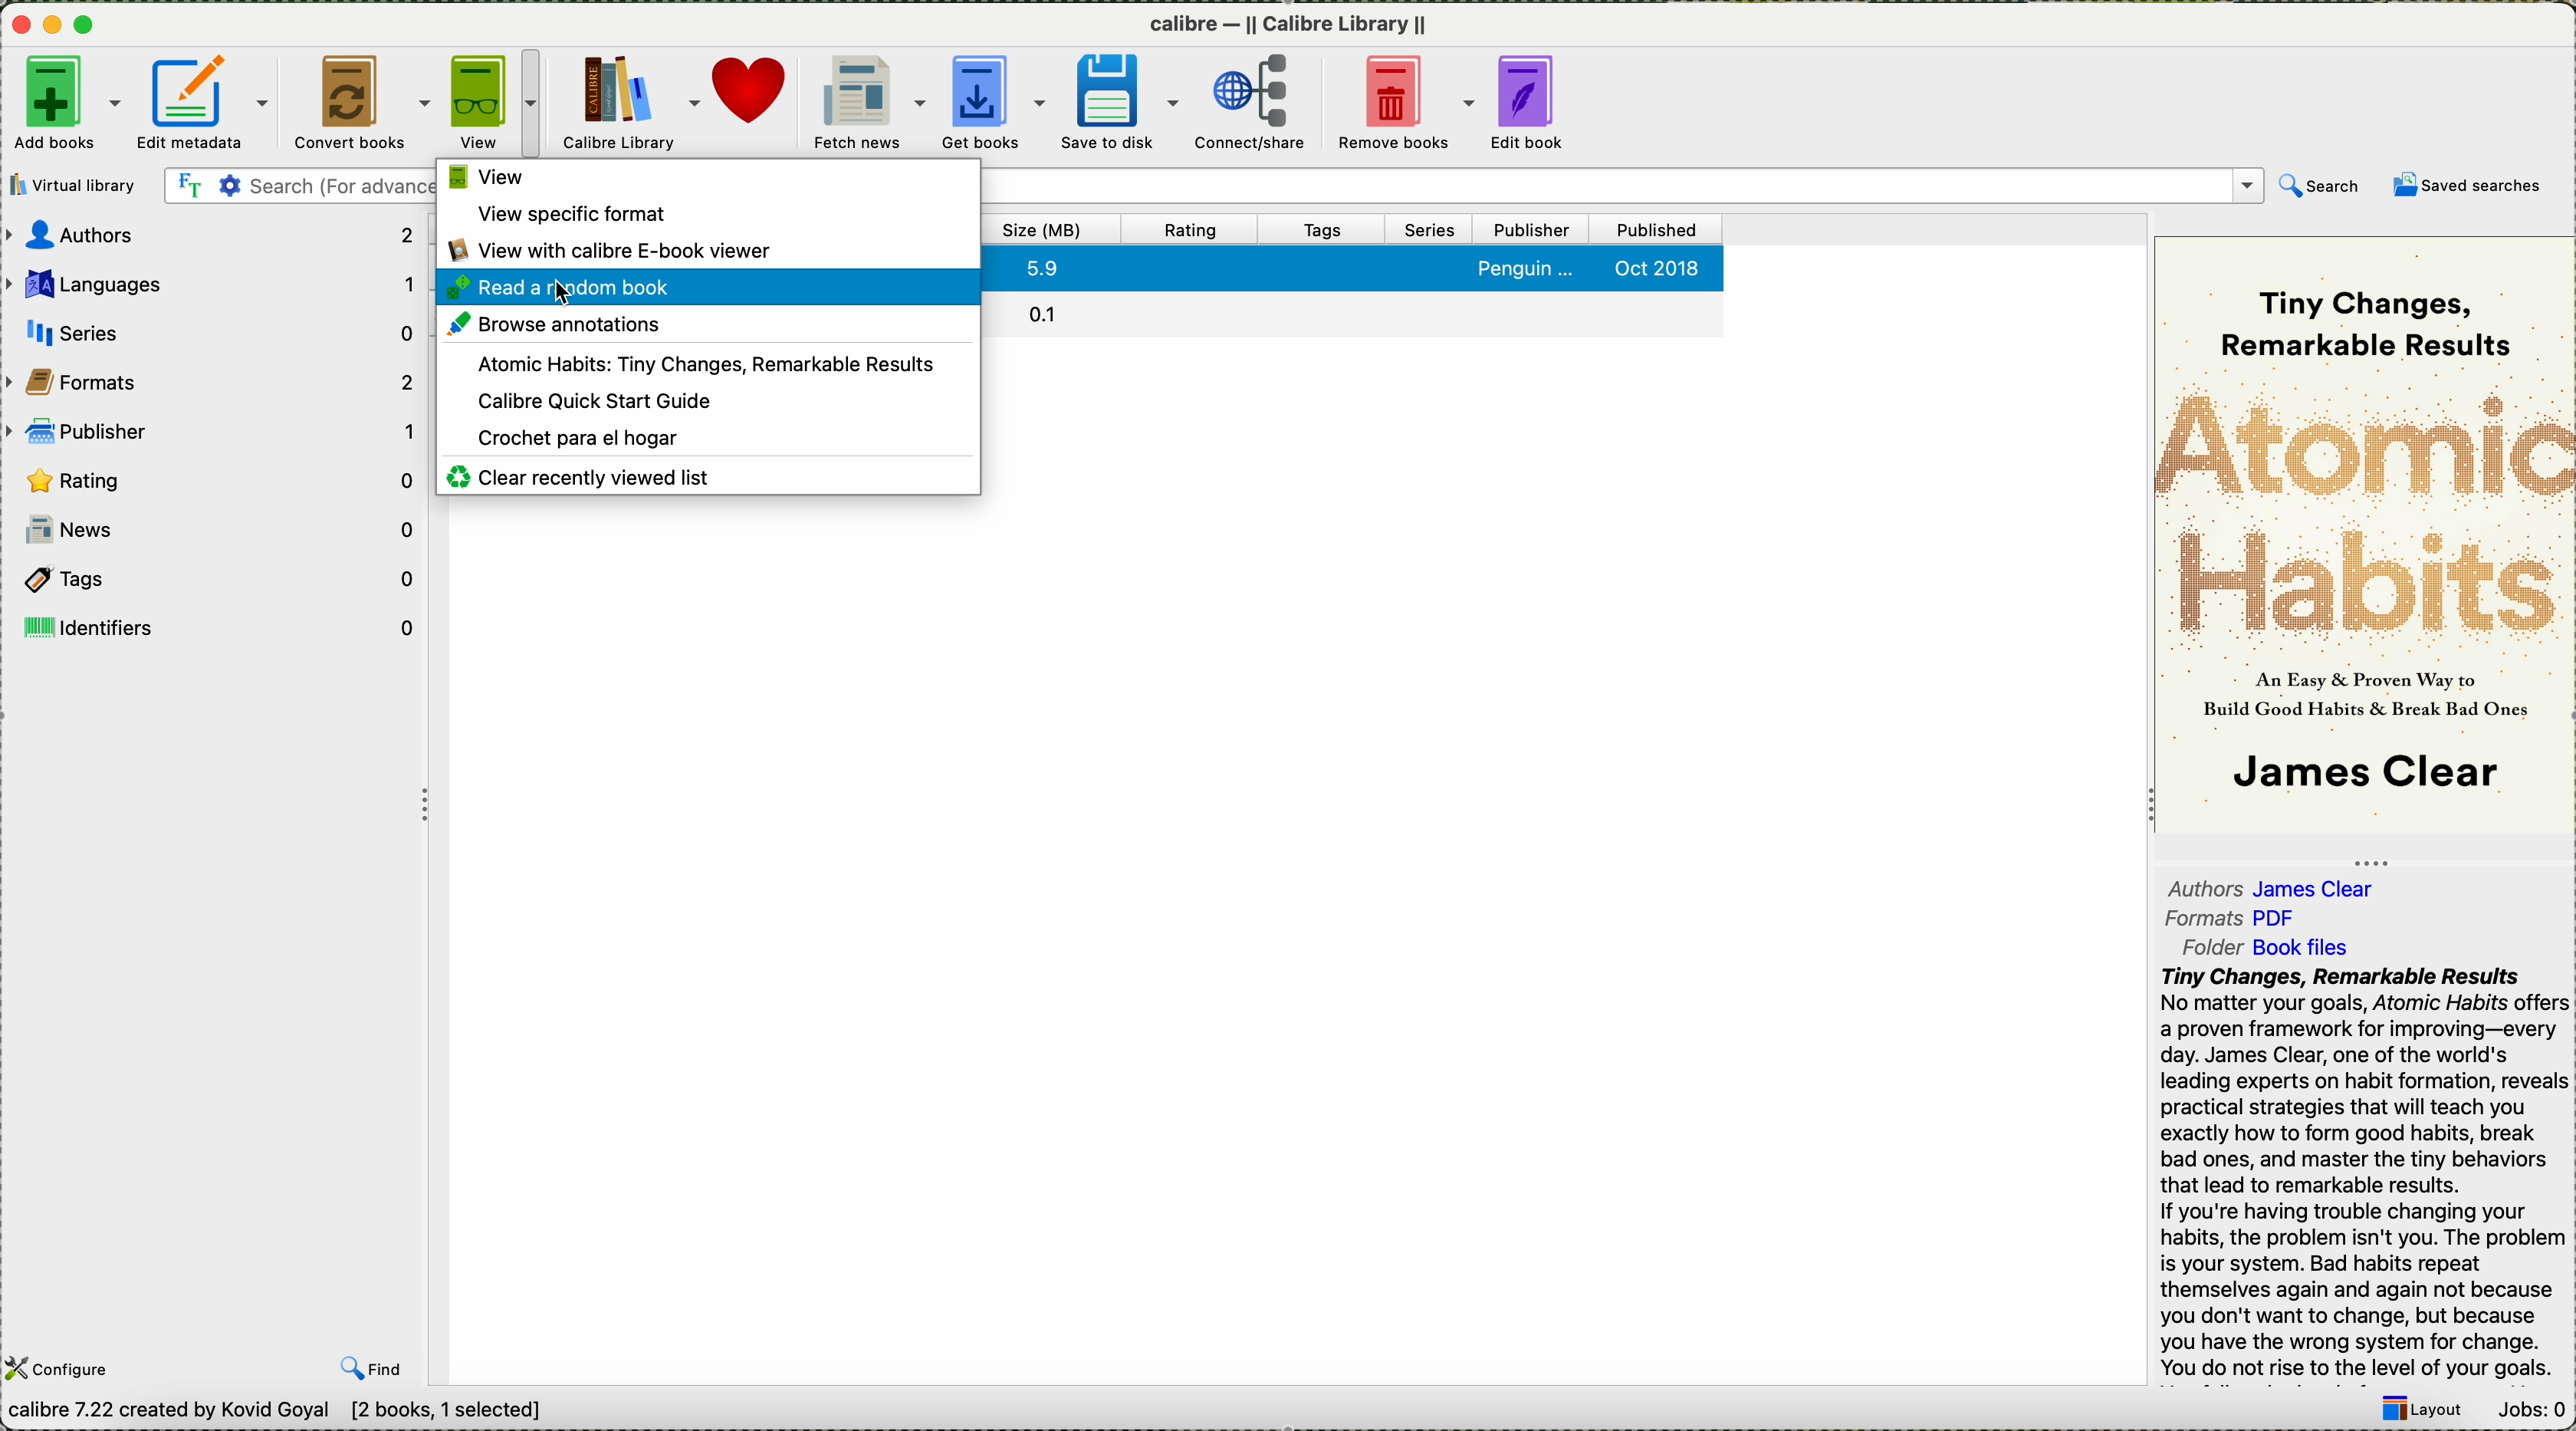 Image resolution: width=2576 pixels, height=1431 pixels. Describe the element at coordinates (300, 186) in the screenshot. I see `search bar` at that location.